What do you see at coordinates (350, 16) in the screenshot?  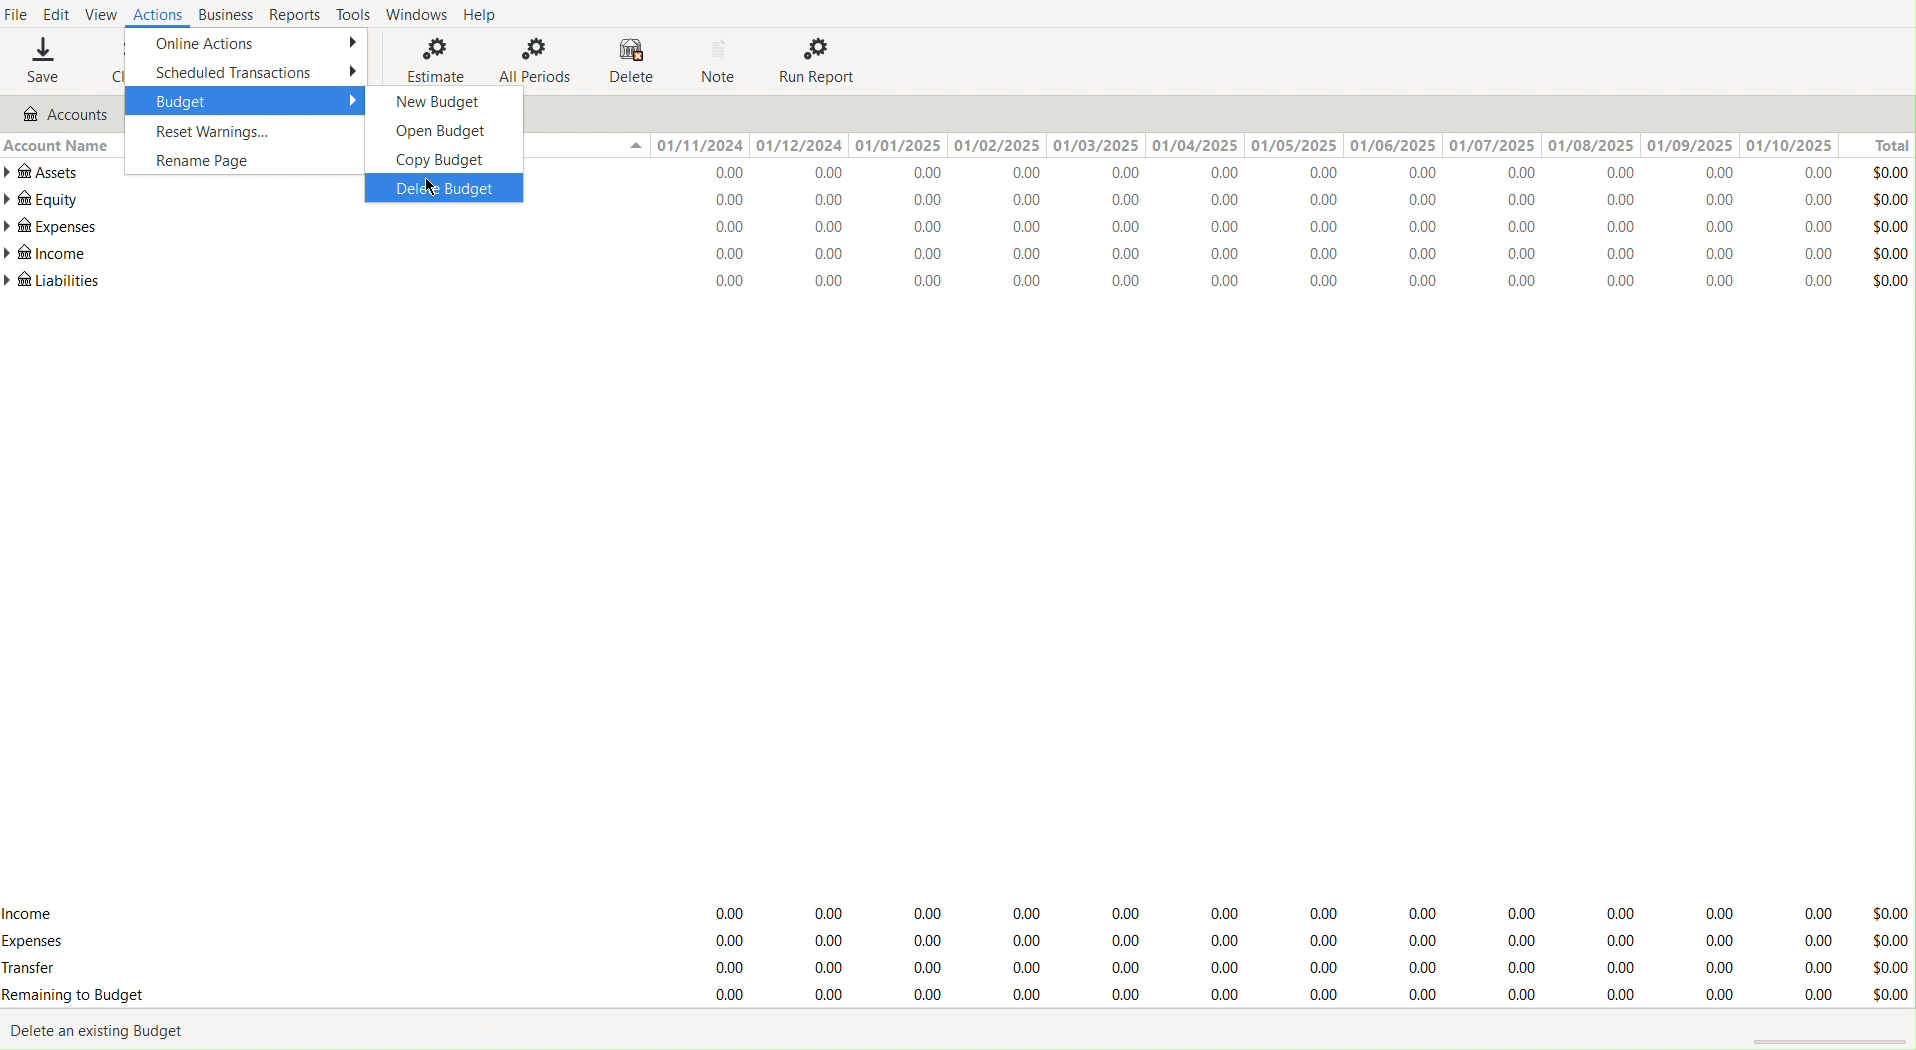 I see `Tools` at bounding box center [350, 16].